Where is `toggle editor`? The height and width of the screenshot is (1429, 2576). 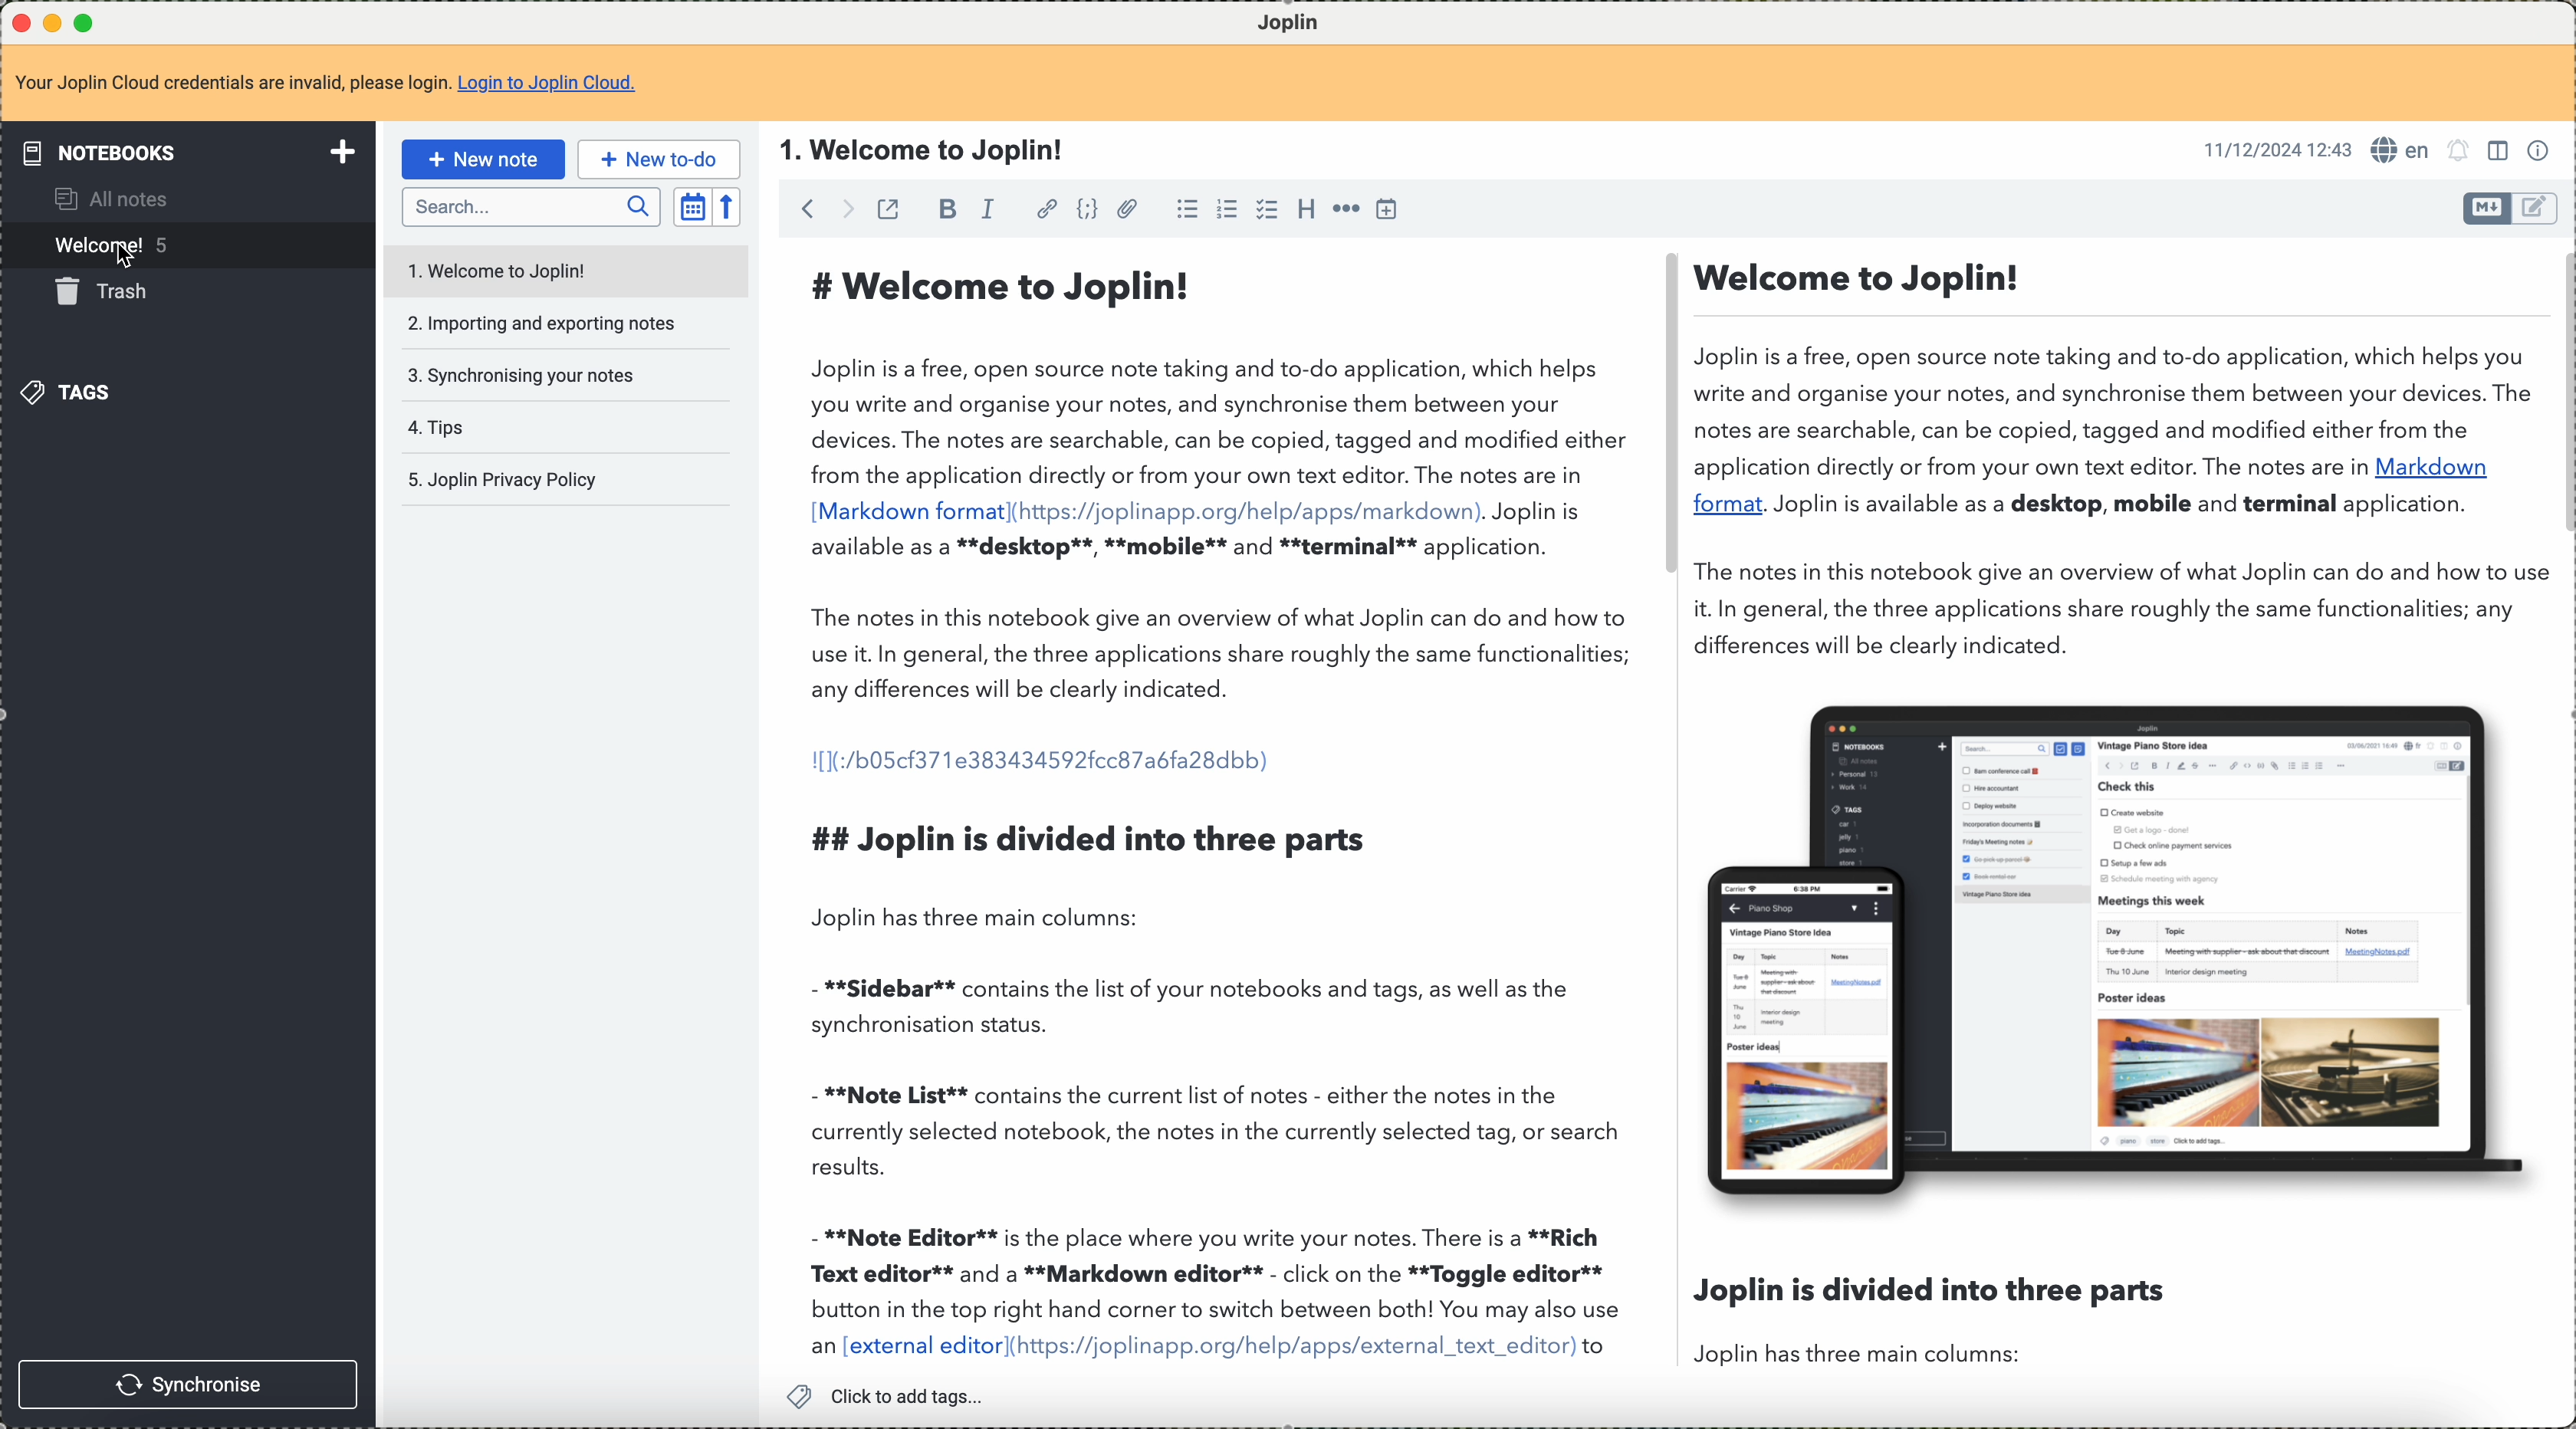
toggle editor is located at coordinates (2537, 208).